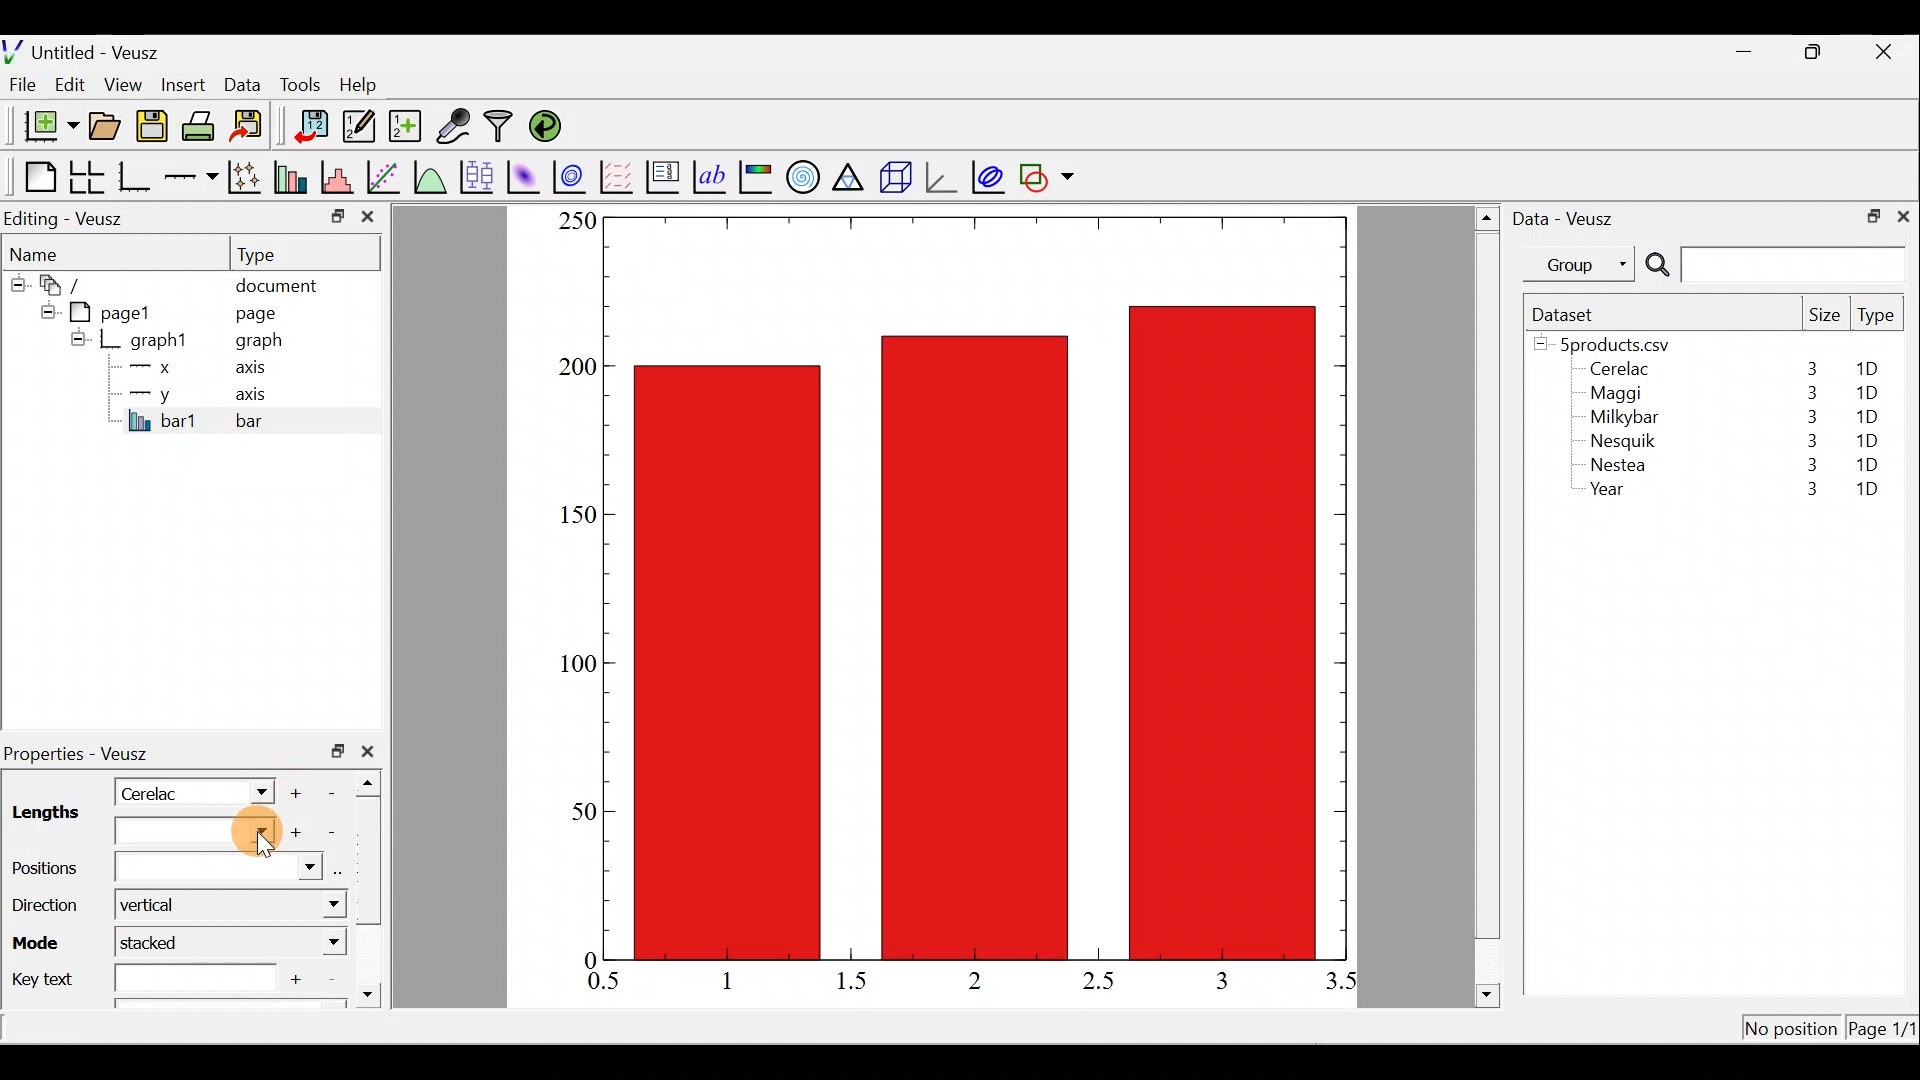 The image size is (1920, 1080). What do you see at coordinates (160, 341) in the screenshot?
I see `graph1` at bounding box center [160, 341].